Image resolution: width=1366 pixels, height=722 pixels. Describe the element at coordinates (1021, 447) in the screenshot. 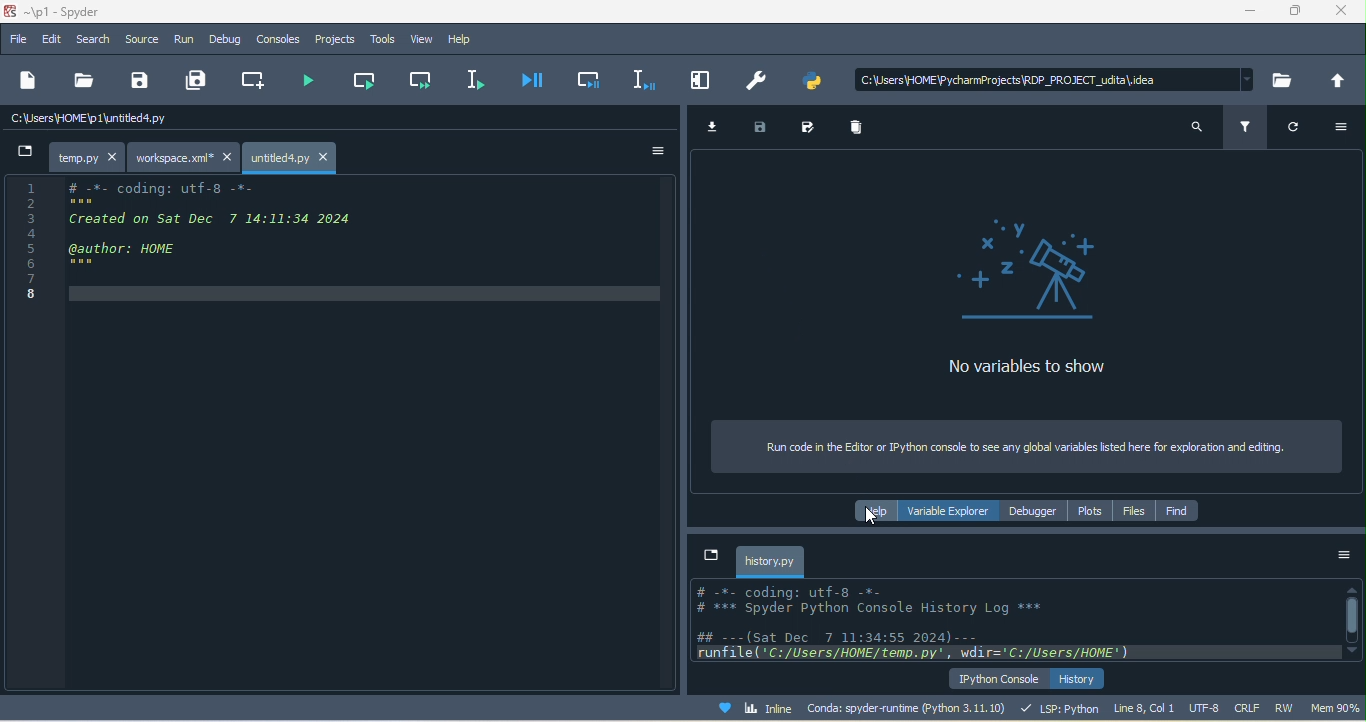

I see `run code in the editor` at that location.